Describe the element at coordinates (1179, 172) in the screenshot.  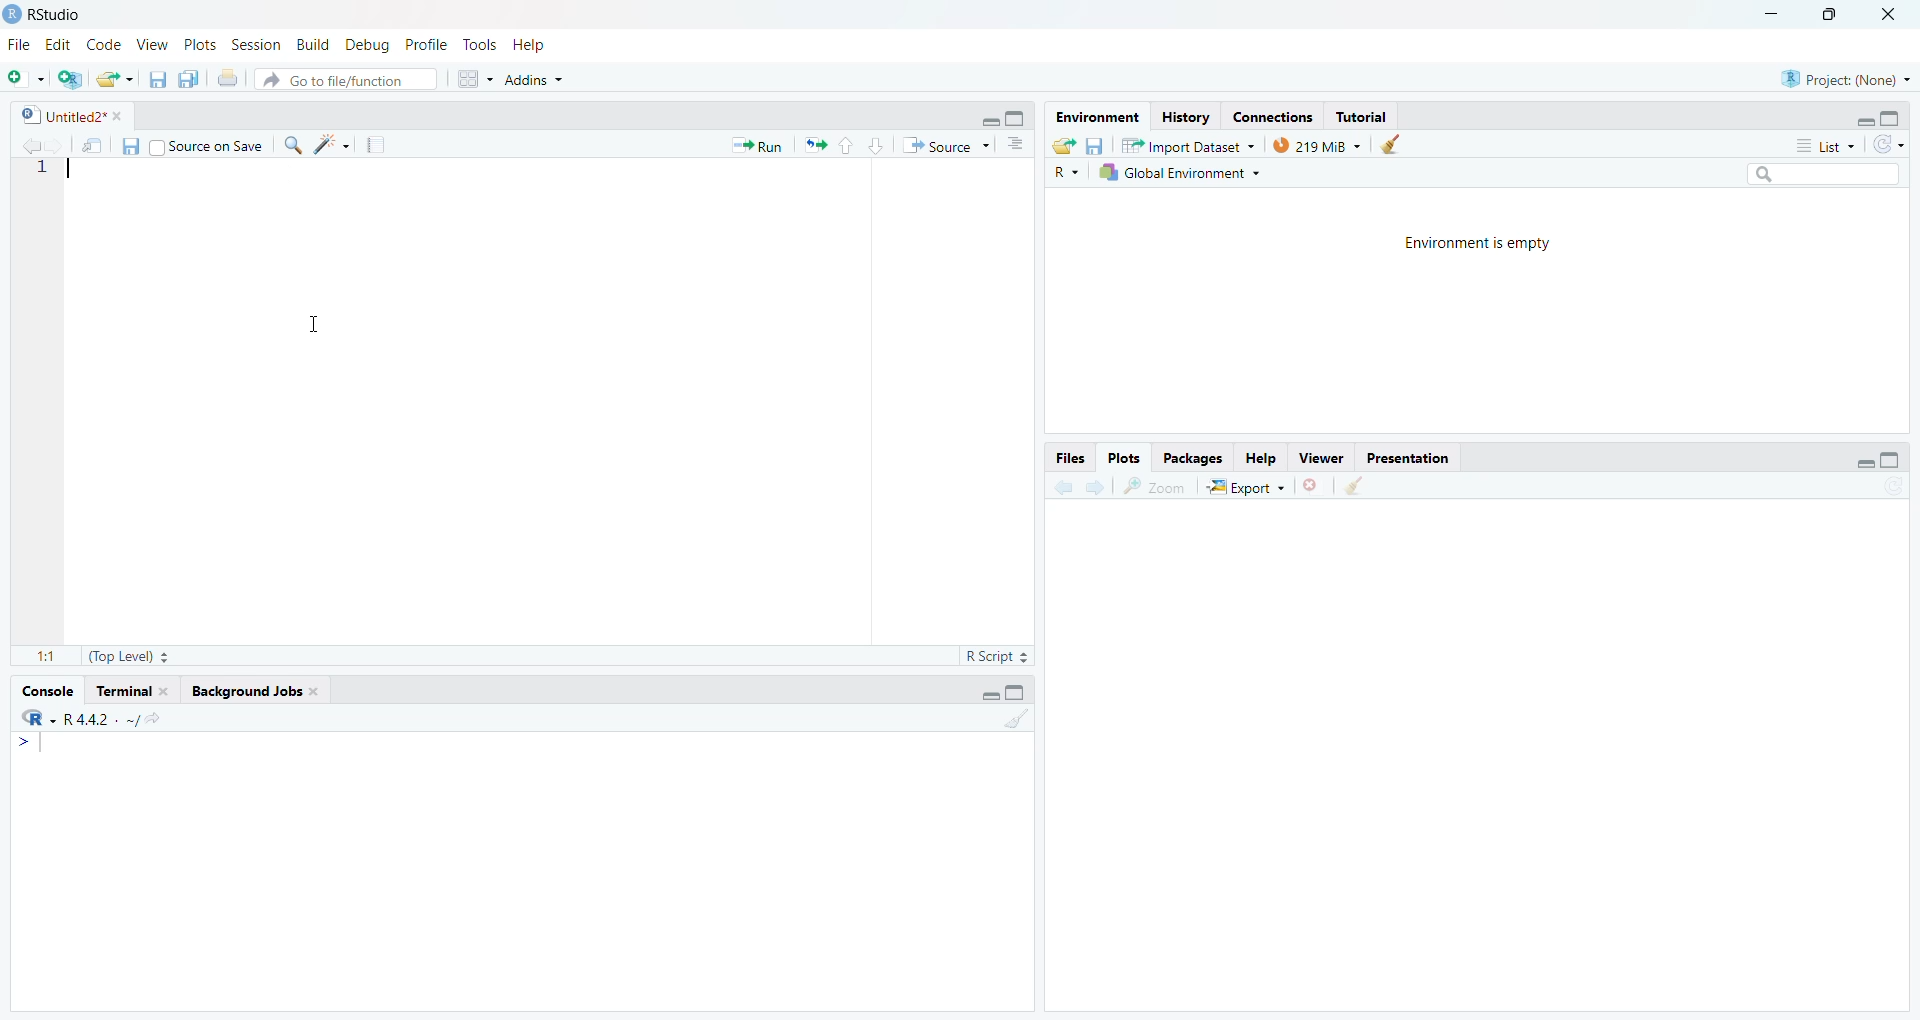
I see `Global Environment` at that location.